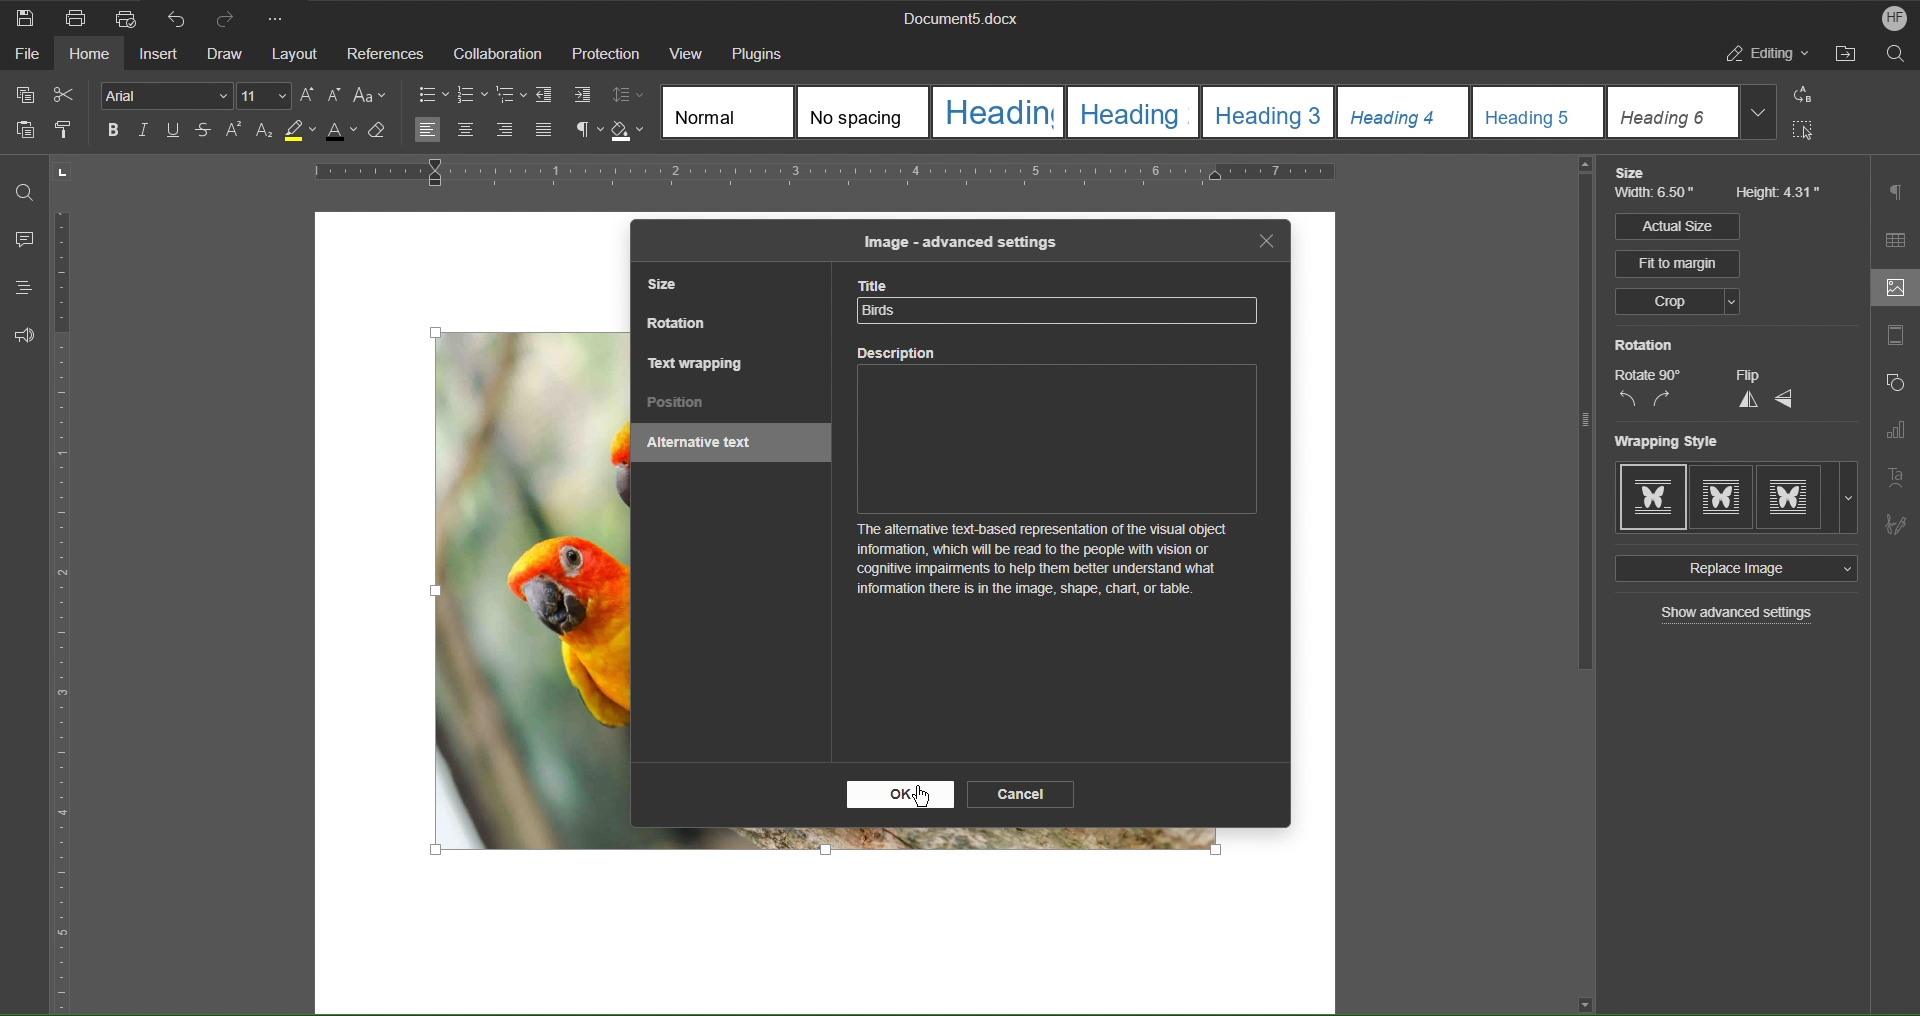 The image size is (1920, 1016). I want to click on Size, so click(1635, 173).